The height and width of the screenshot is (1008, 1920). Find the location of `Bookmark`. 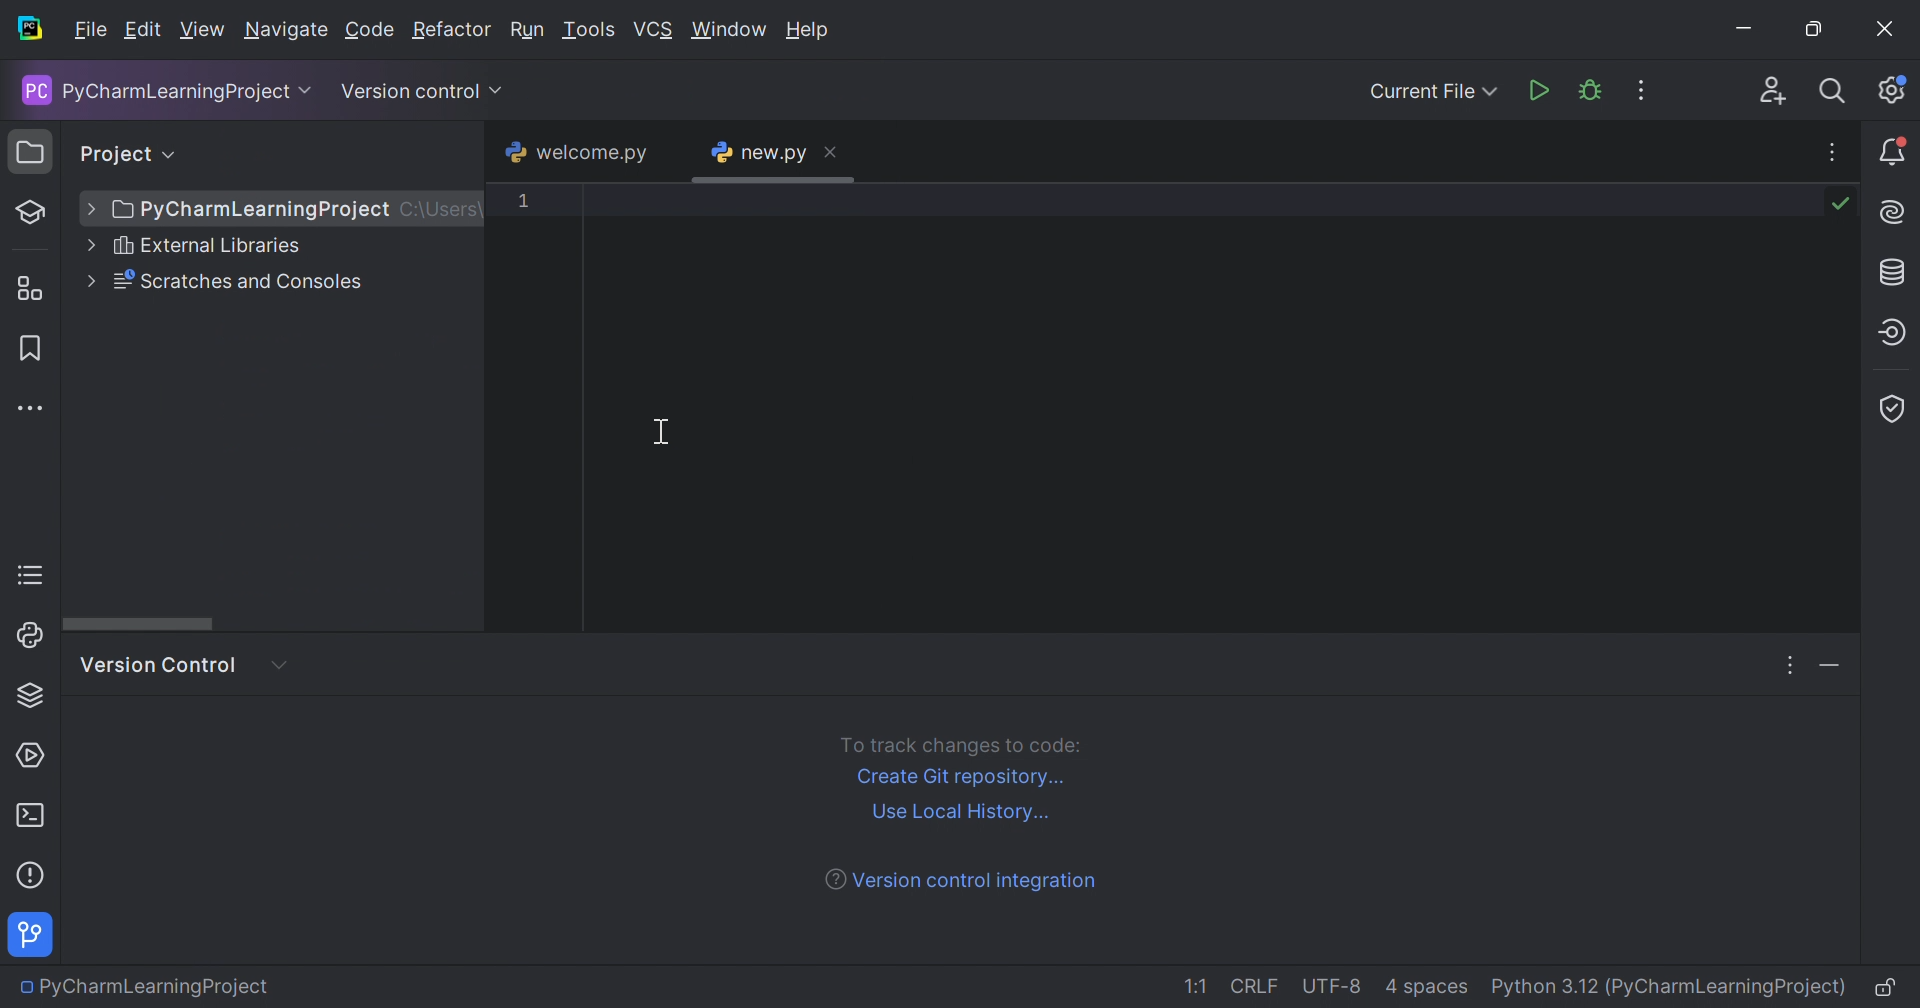

Bookmark is located at coordinates (26, 347).